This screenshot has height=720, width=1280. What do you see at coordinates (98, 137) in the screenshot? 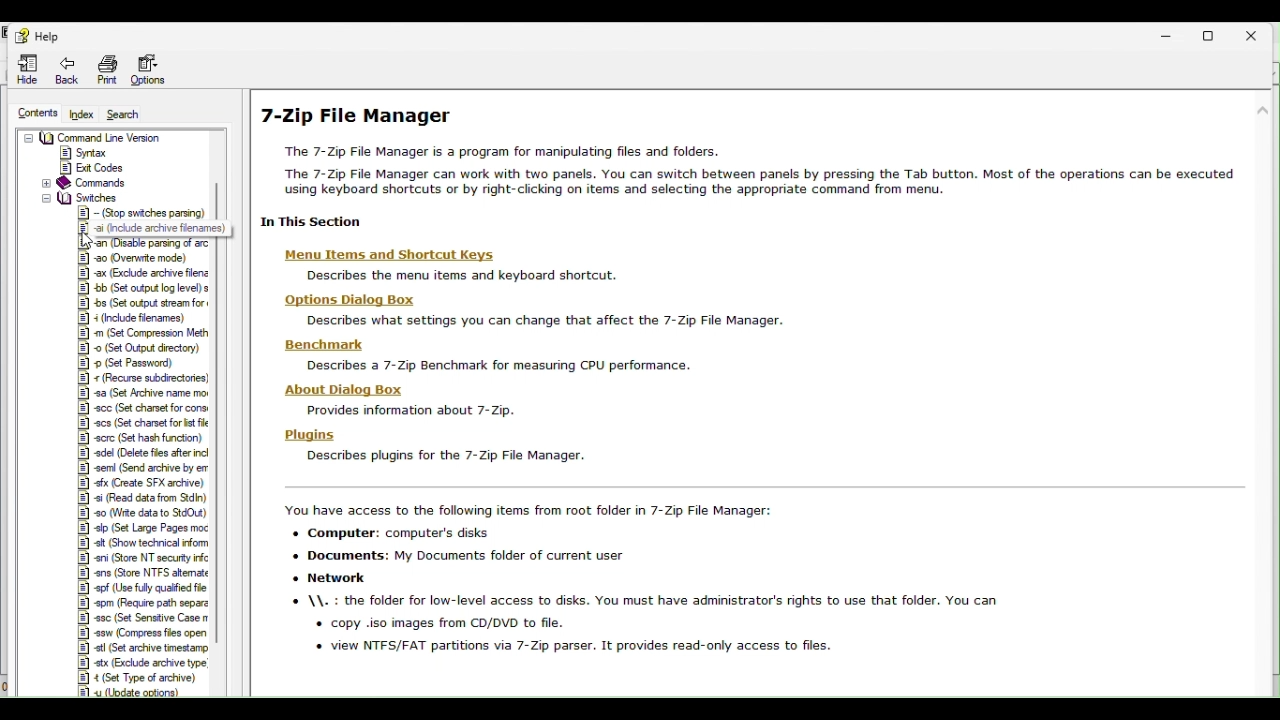
I see `Command Line Version` at bounding box center [98, 137].